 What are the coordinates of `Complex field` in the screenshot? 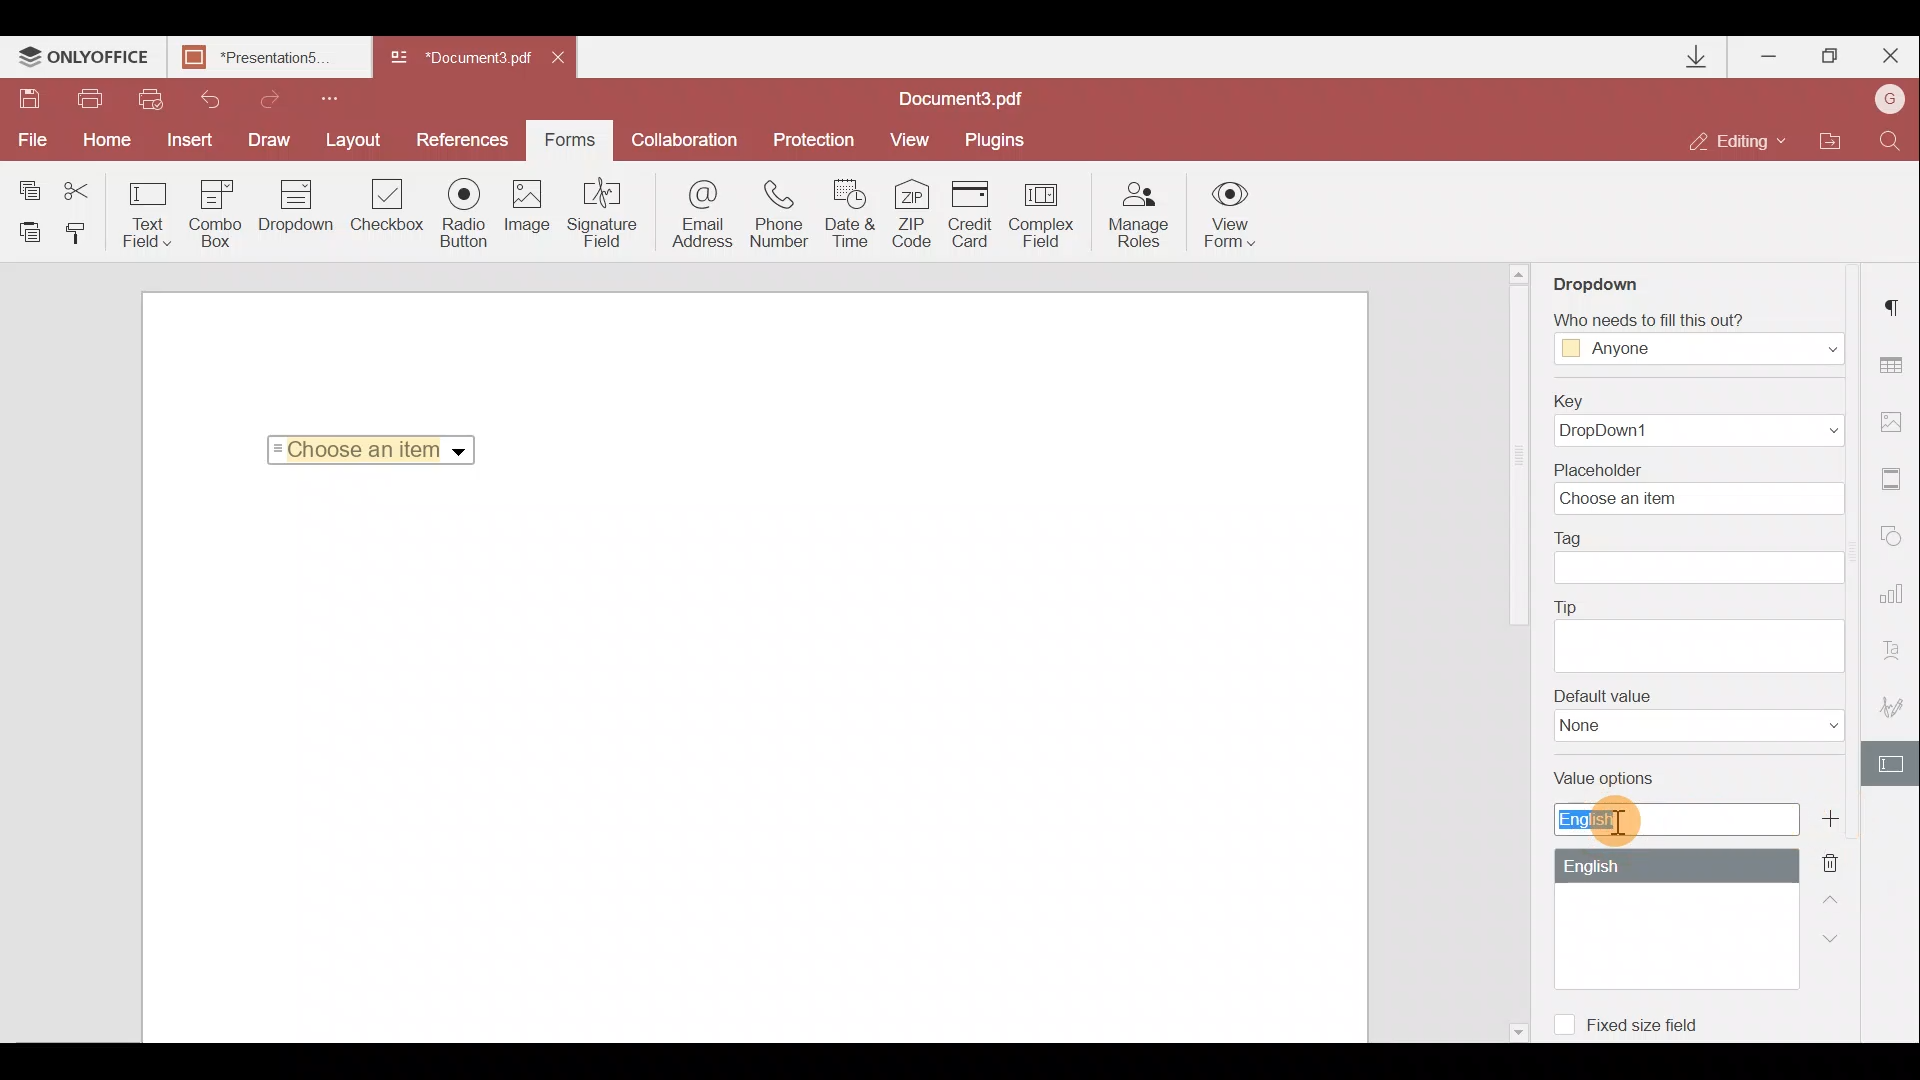 It's located at (1044, 214).